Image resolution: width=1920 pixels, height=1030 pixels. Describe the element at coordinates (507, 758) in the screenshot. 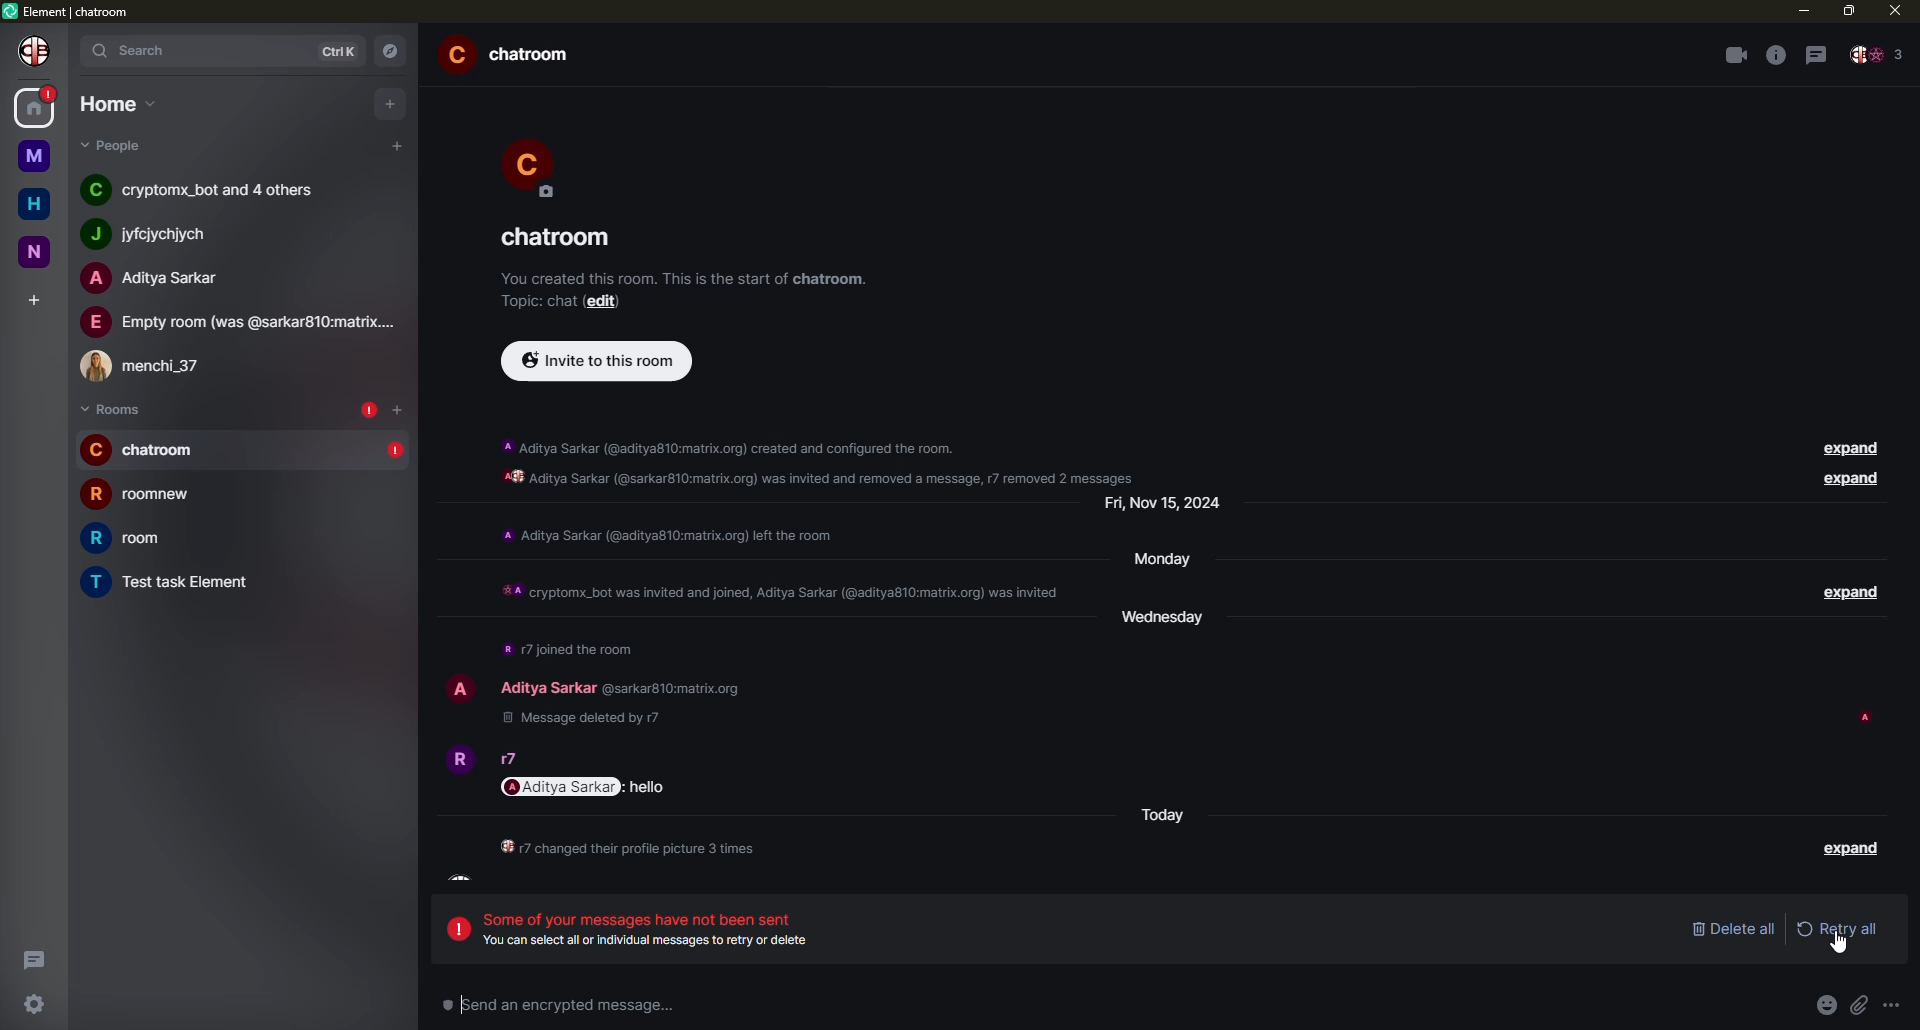

I see `people` at that location.